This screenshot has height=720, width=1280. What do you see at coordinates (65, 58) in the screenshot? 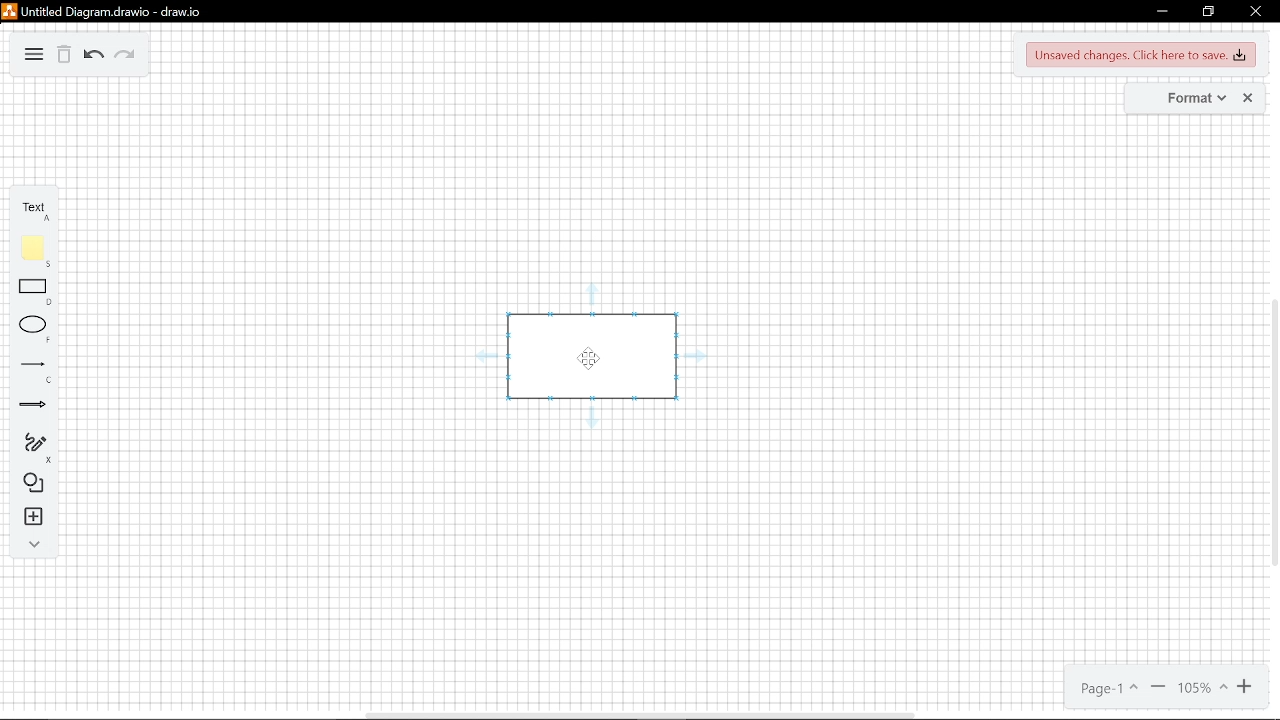
I see `delete` at bounding box center [65, 58].